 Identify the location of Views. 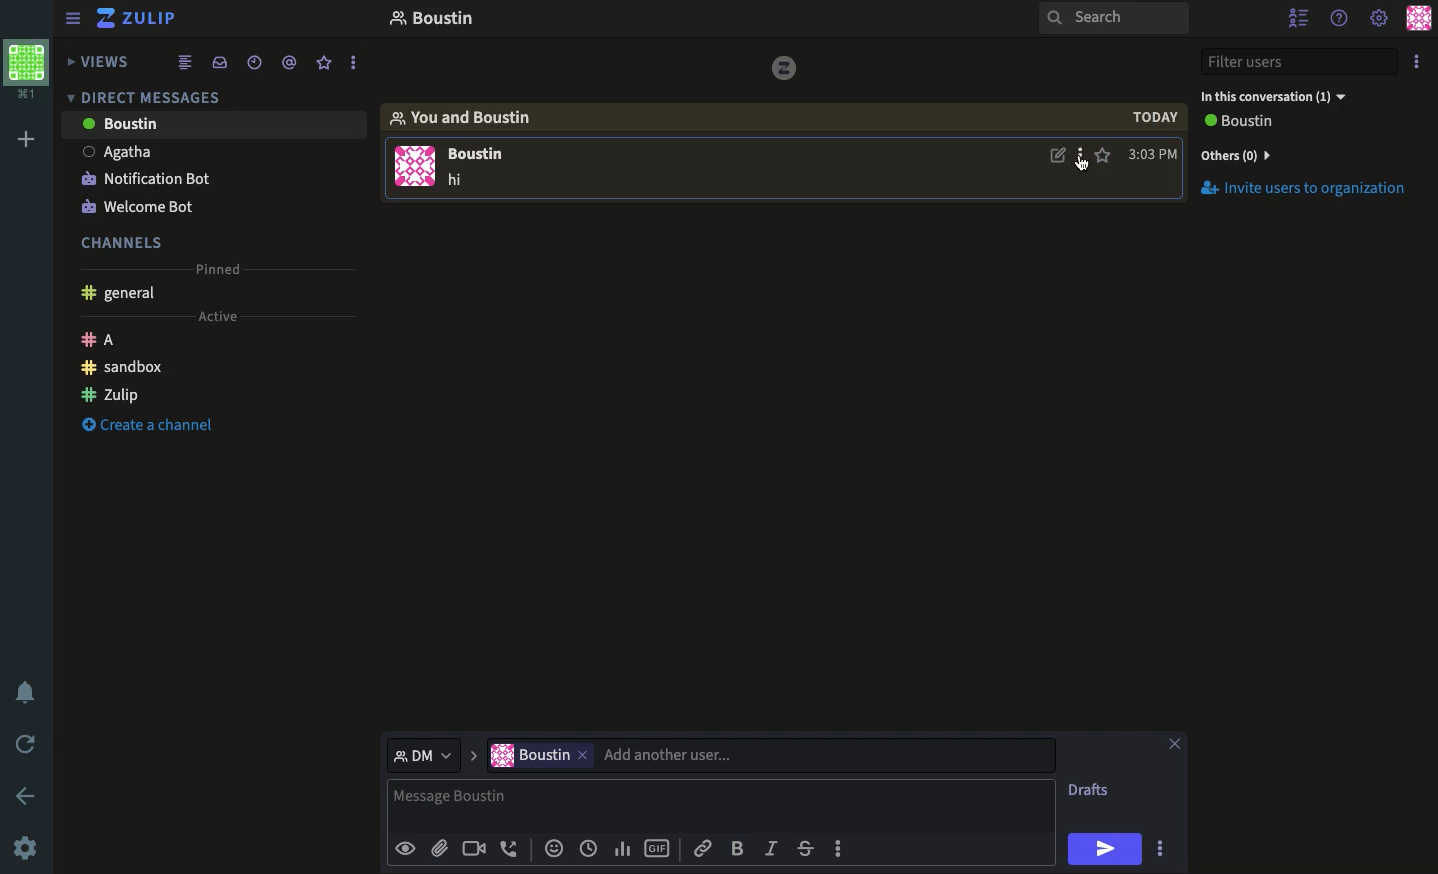
(103, 59).